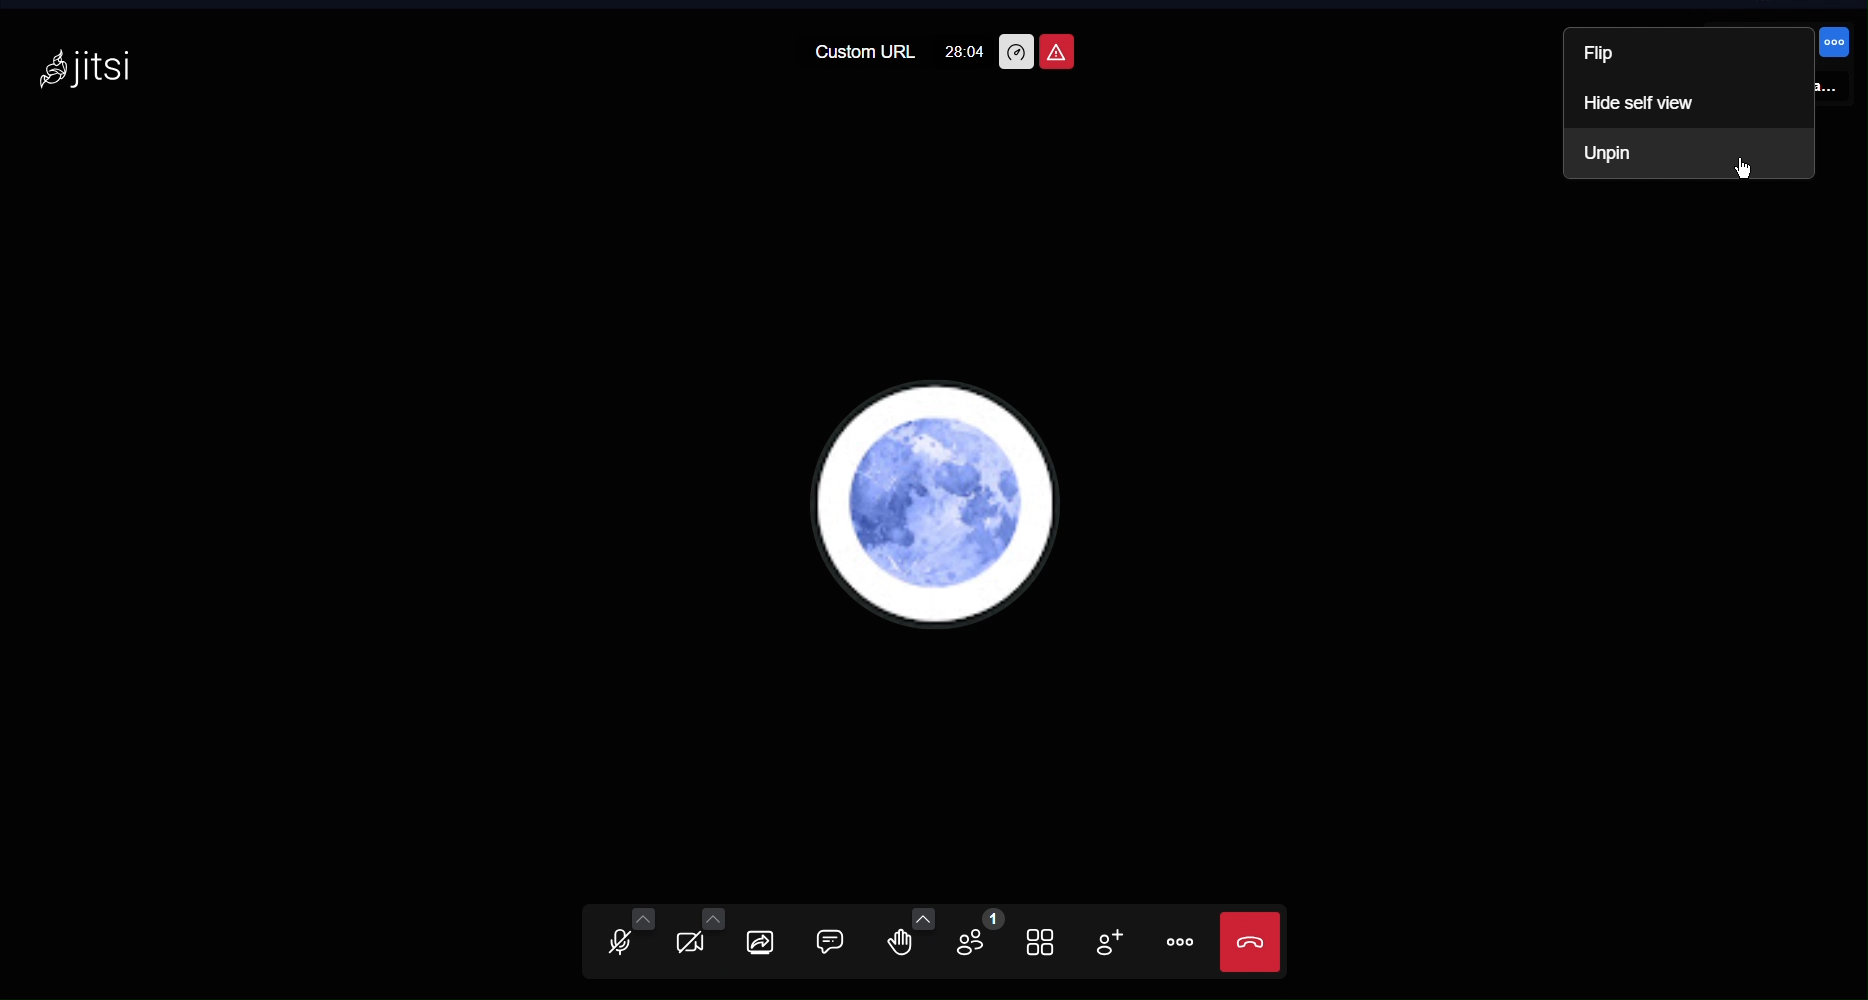 Image resolution: width=1868 pixels, height=1000 pixels. What do you see at coordinates (1016, 52) in the screenshot?
I see `Performance Settings` at bounding box center [1016, 52].